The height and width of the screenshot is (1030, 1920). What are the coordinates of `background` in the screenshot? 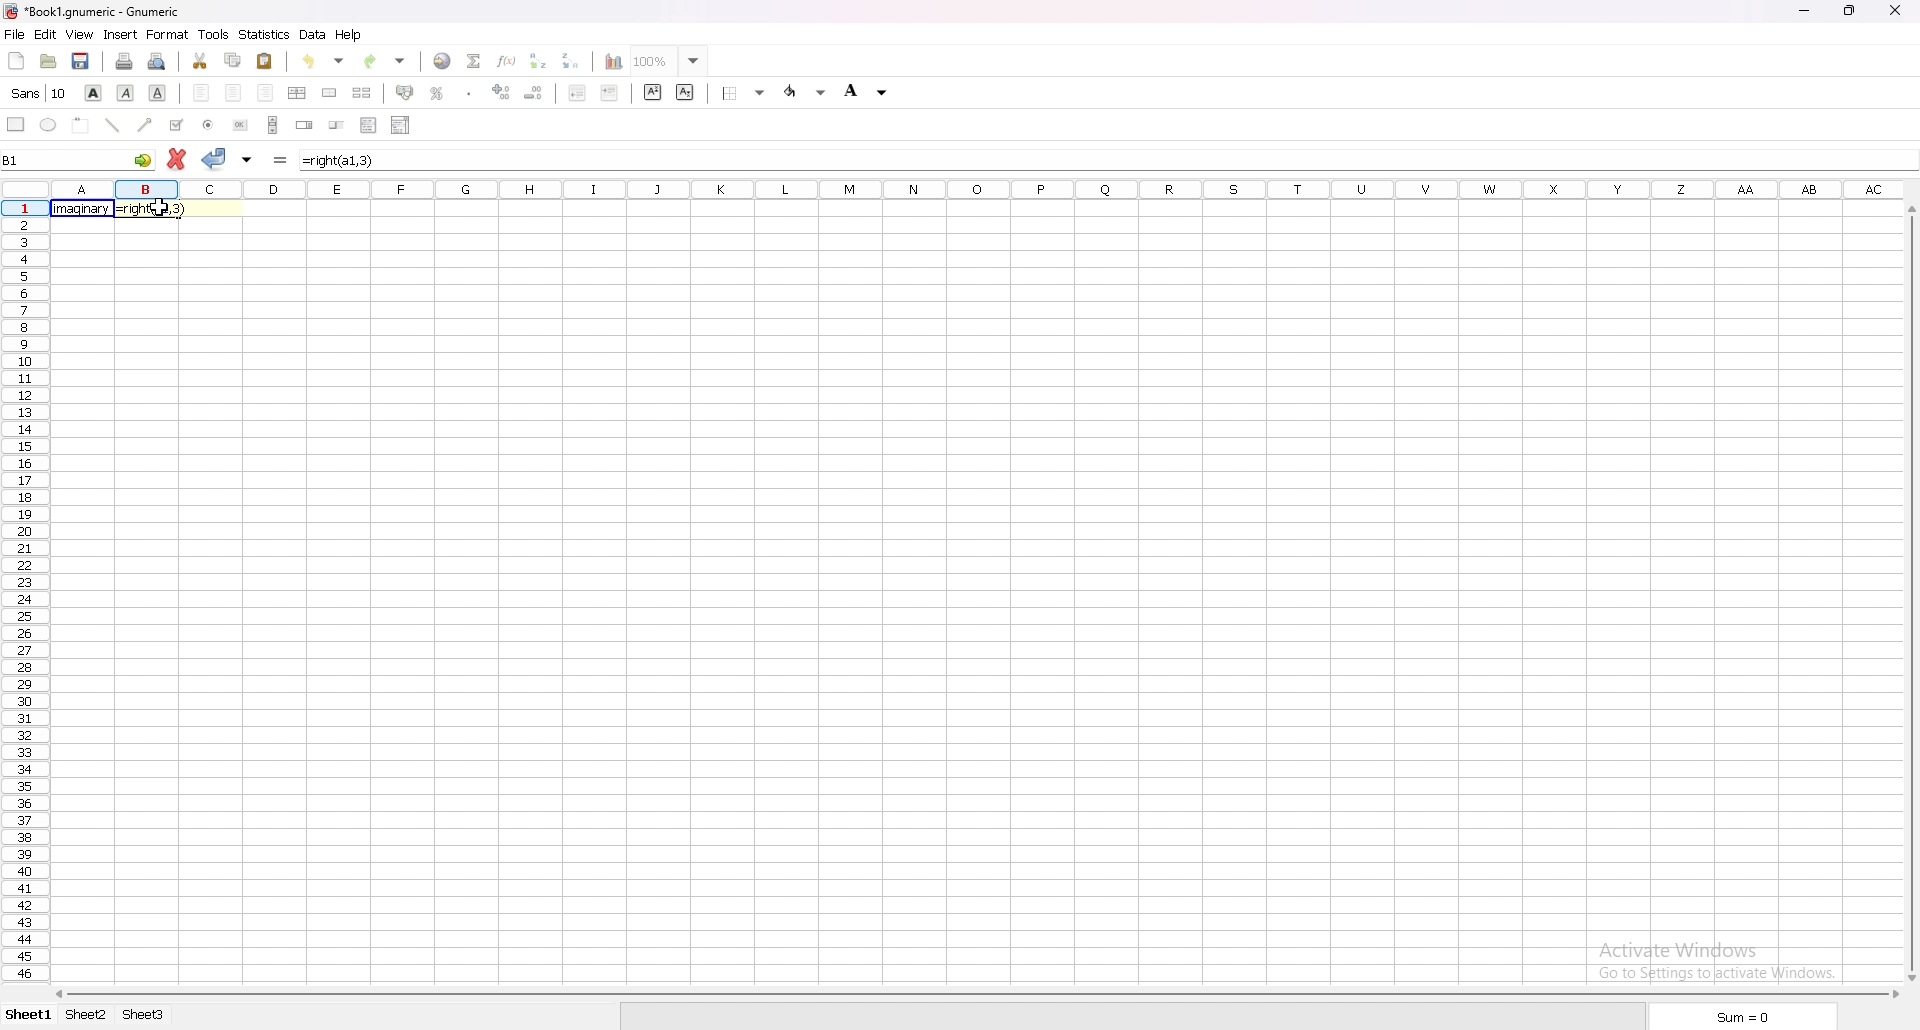 It's located at (868, 92).